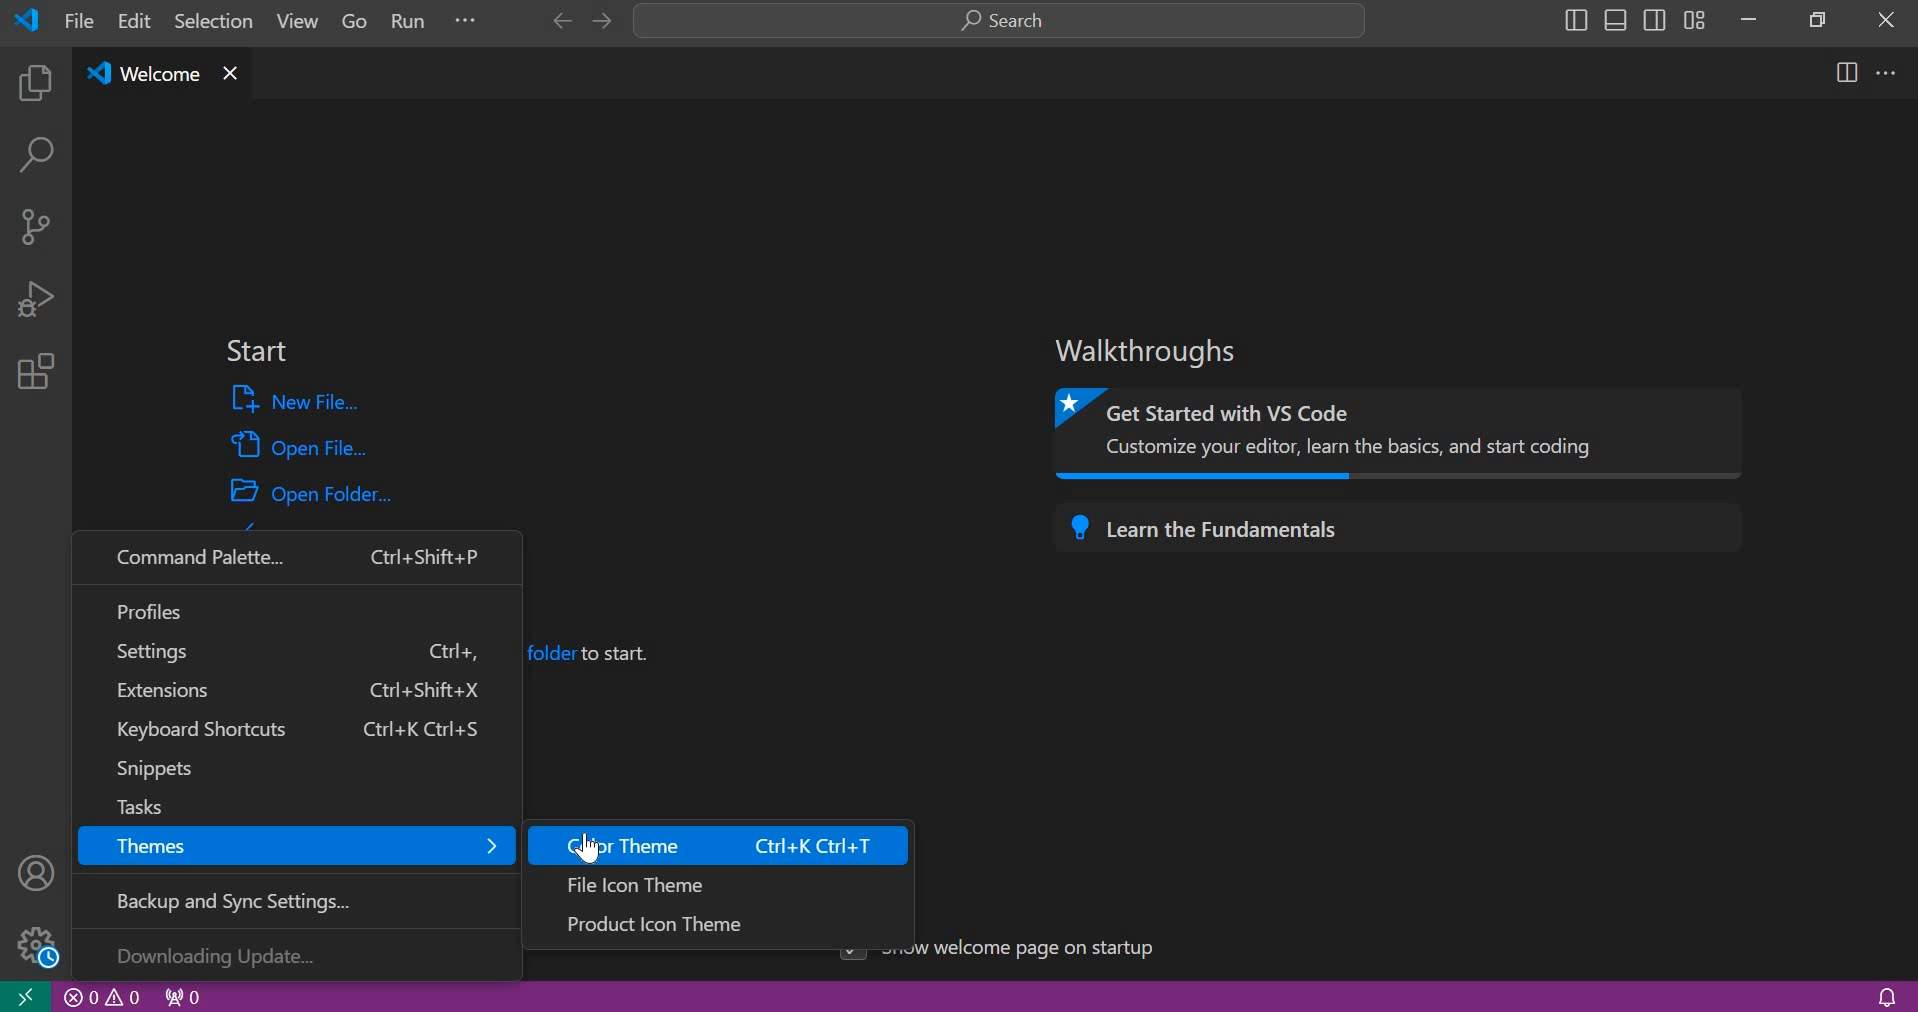  I want to click on start, so click(256, 352).